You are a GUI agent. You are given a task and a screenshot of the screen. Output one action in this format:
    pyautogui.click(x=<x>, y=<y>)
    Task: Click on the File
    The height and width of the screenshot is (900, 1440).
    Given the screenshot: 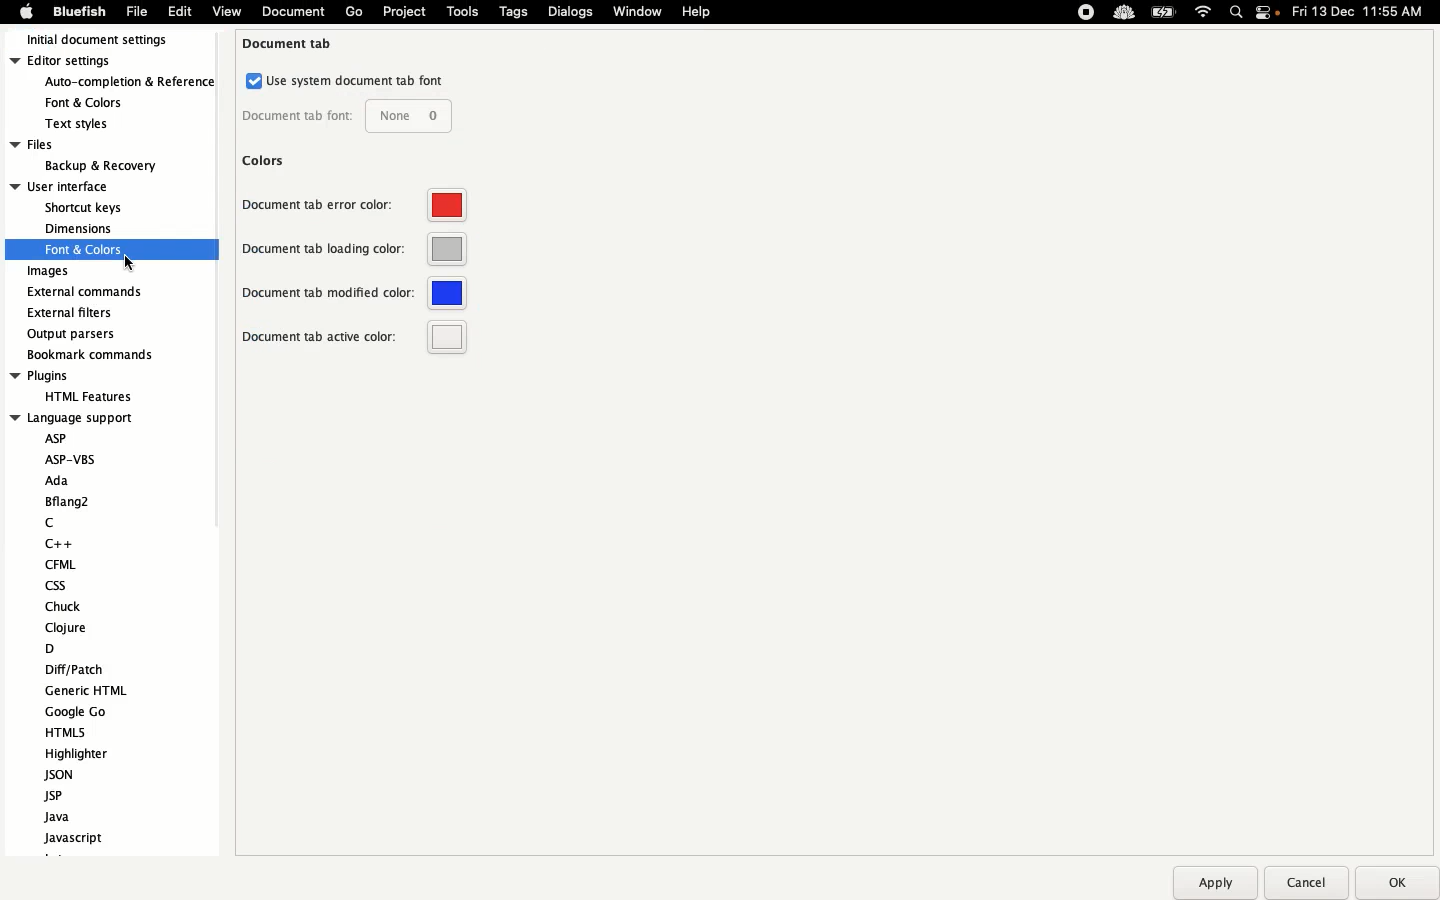 What is the action you would take?
    pyautogui.click(x=137, y=11)
    